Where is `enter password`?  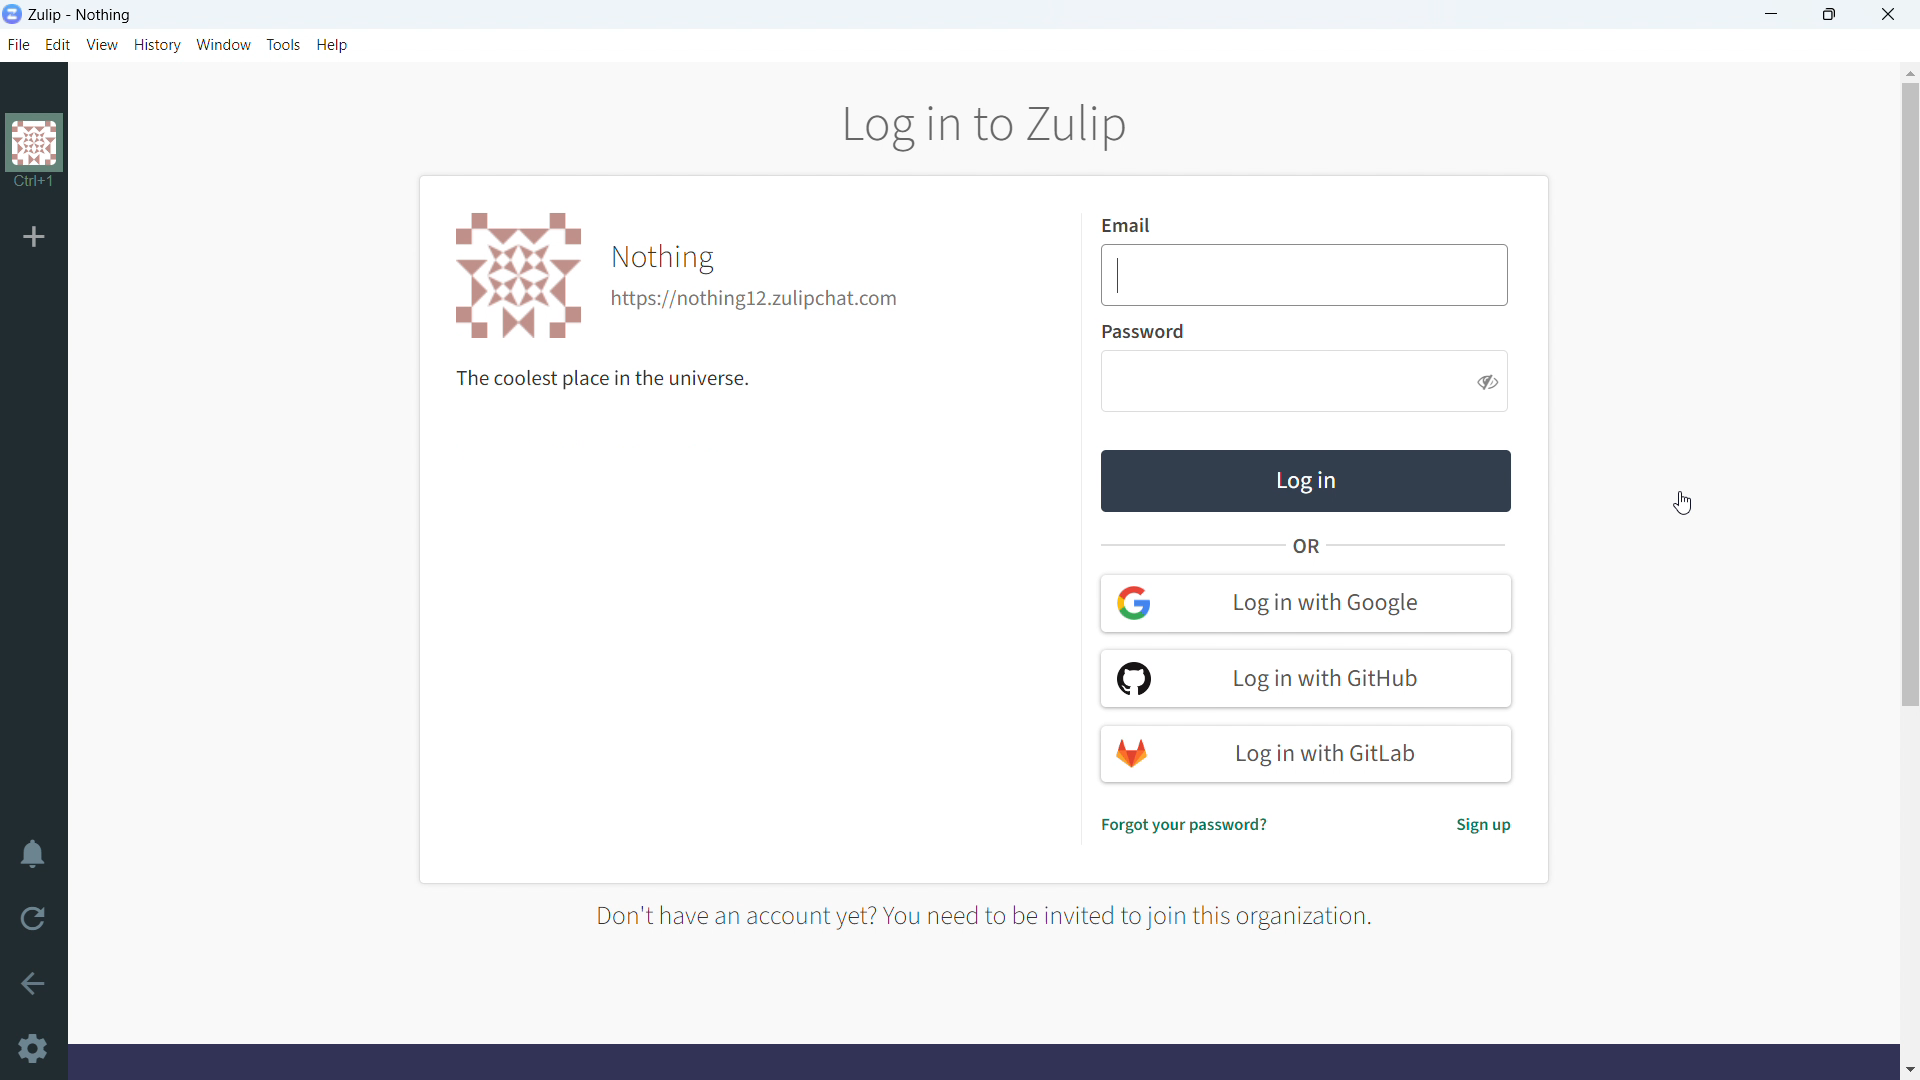
enter password is located at coordinates (1282, 382).